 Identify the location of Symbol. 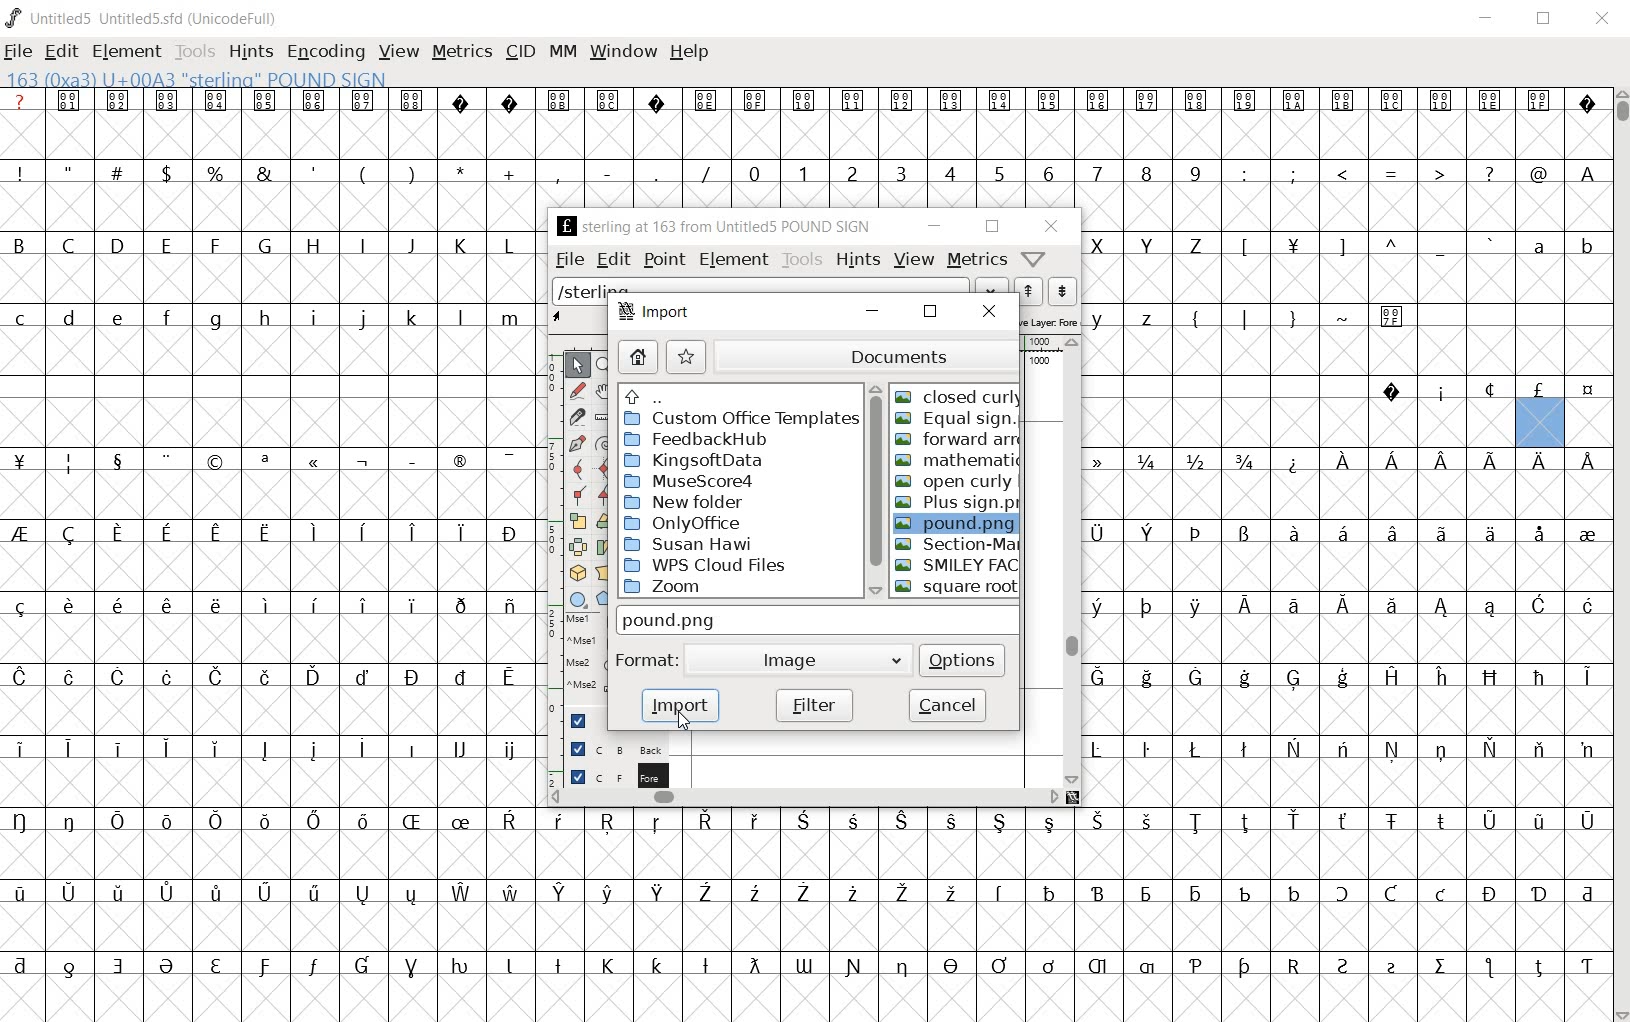
(216, 750).